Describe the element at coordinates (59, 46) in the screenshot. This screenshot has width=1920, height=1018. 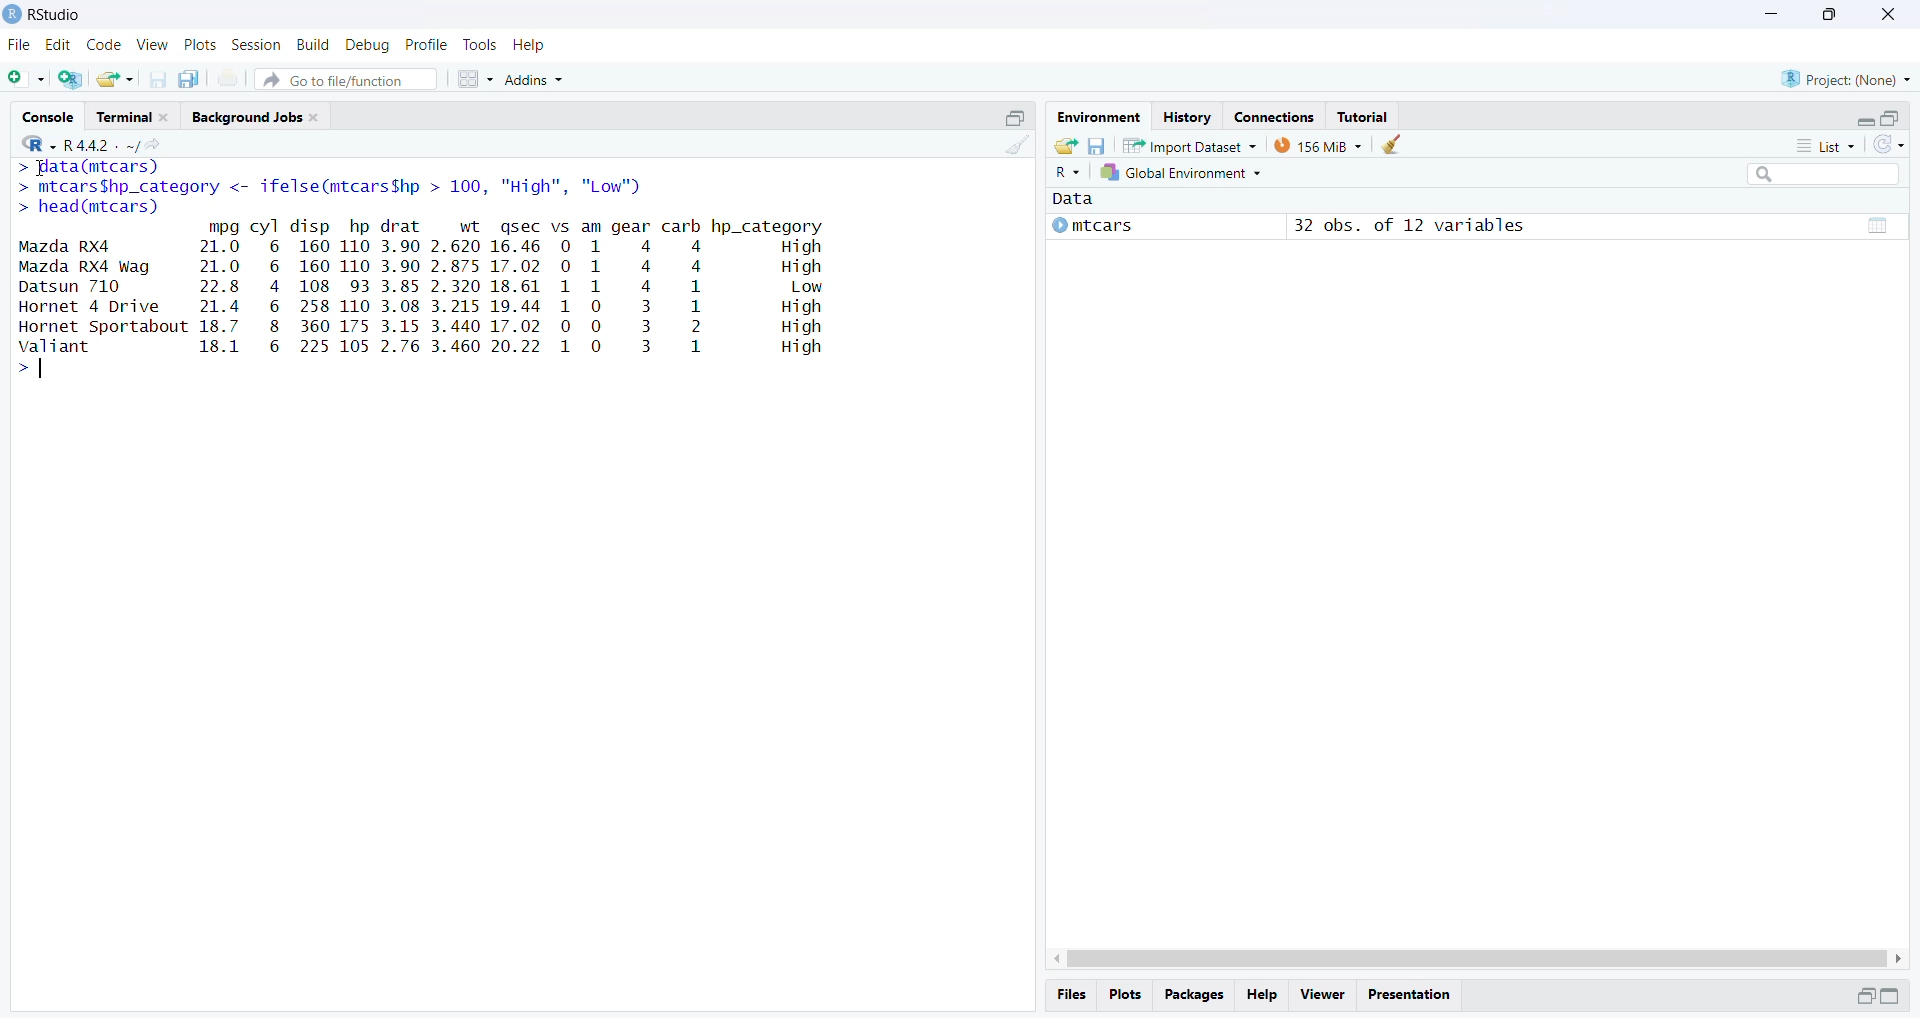
I see `Edit` at that location.